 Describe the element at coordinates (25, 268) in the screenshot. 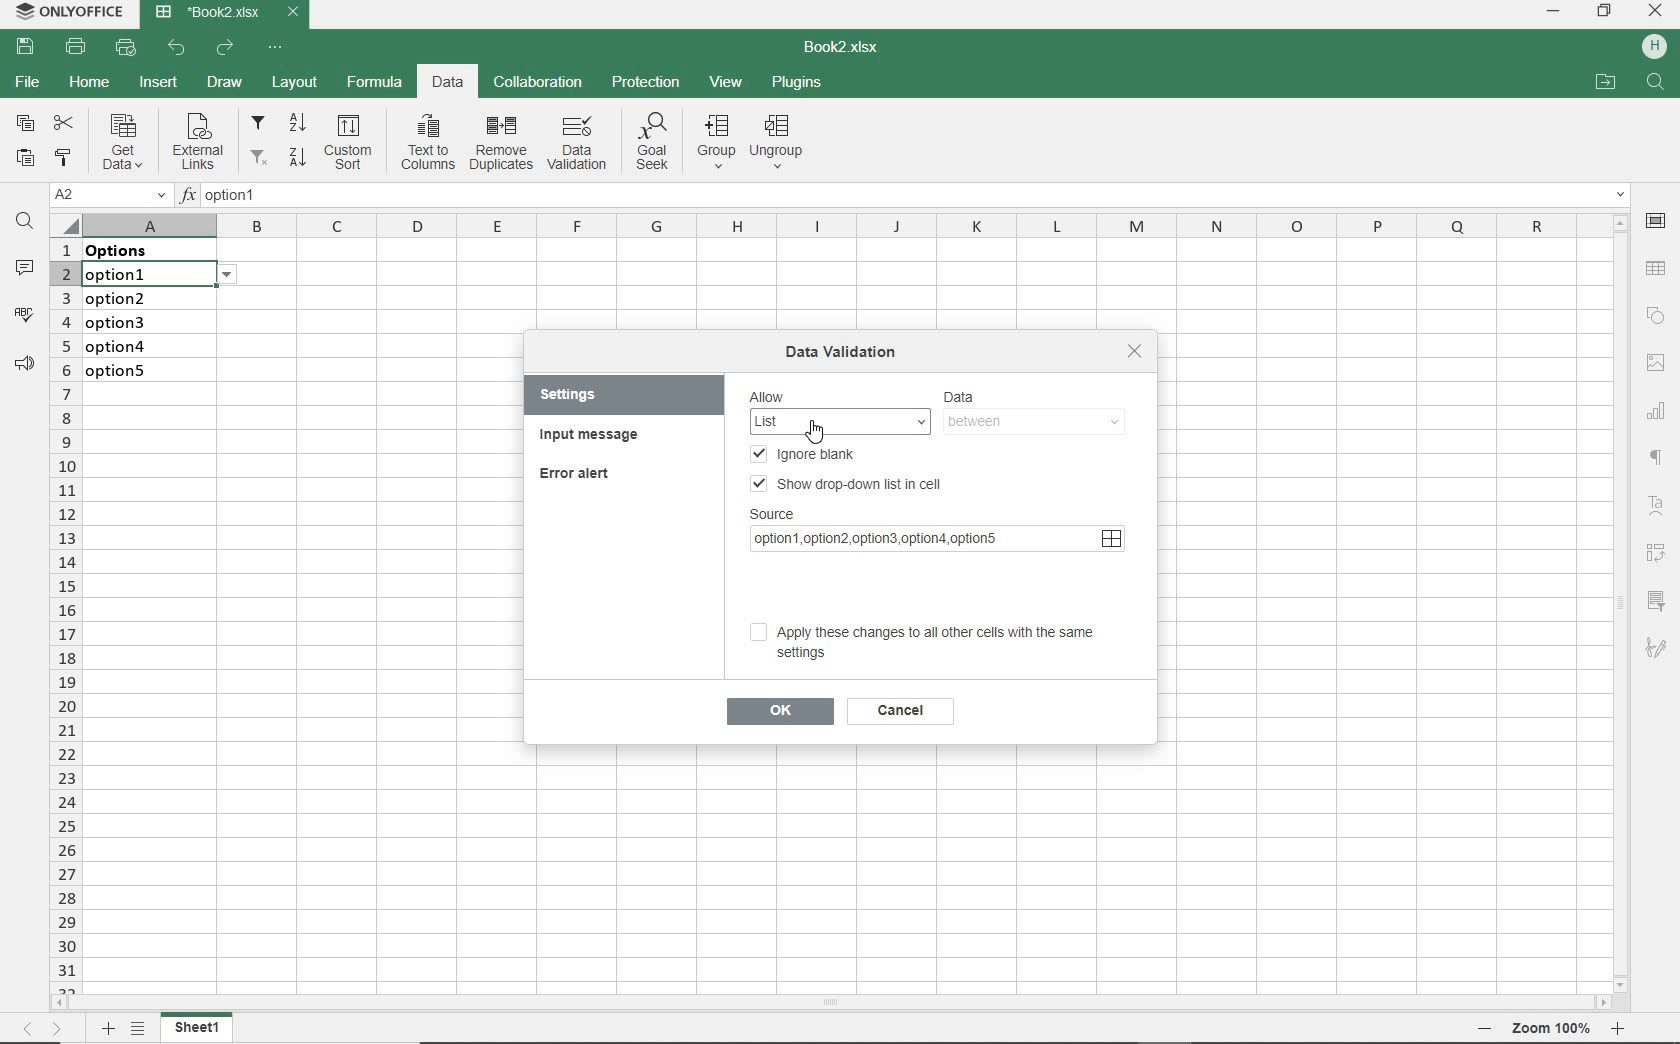

I see `COMMENTS` at that location.